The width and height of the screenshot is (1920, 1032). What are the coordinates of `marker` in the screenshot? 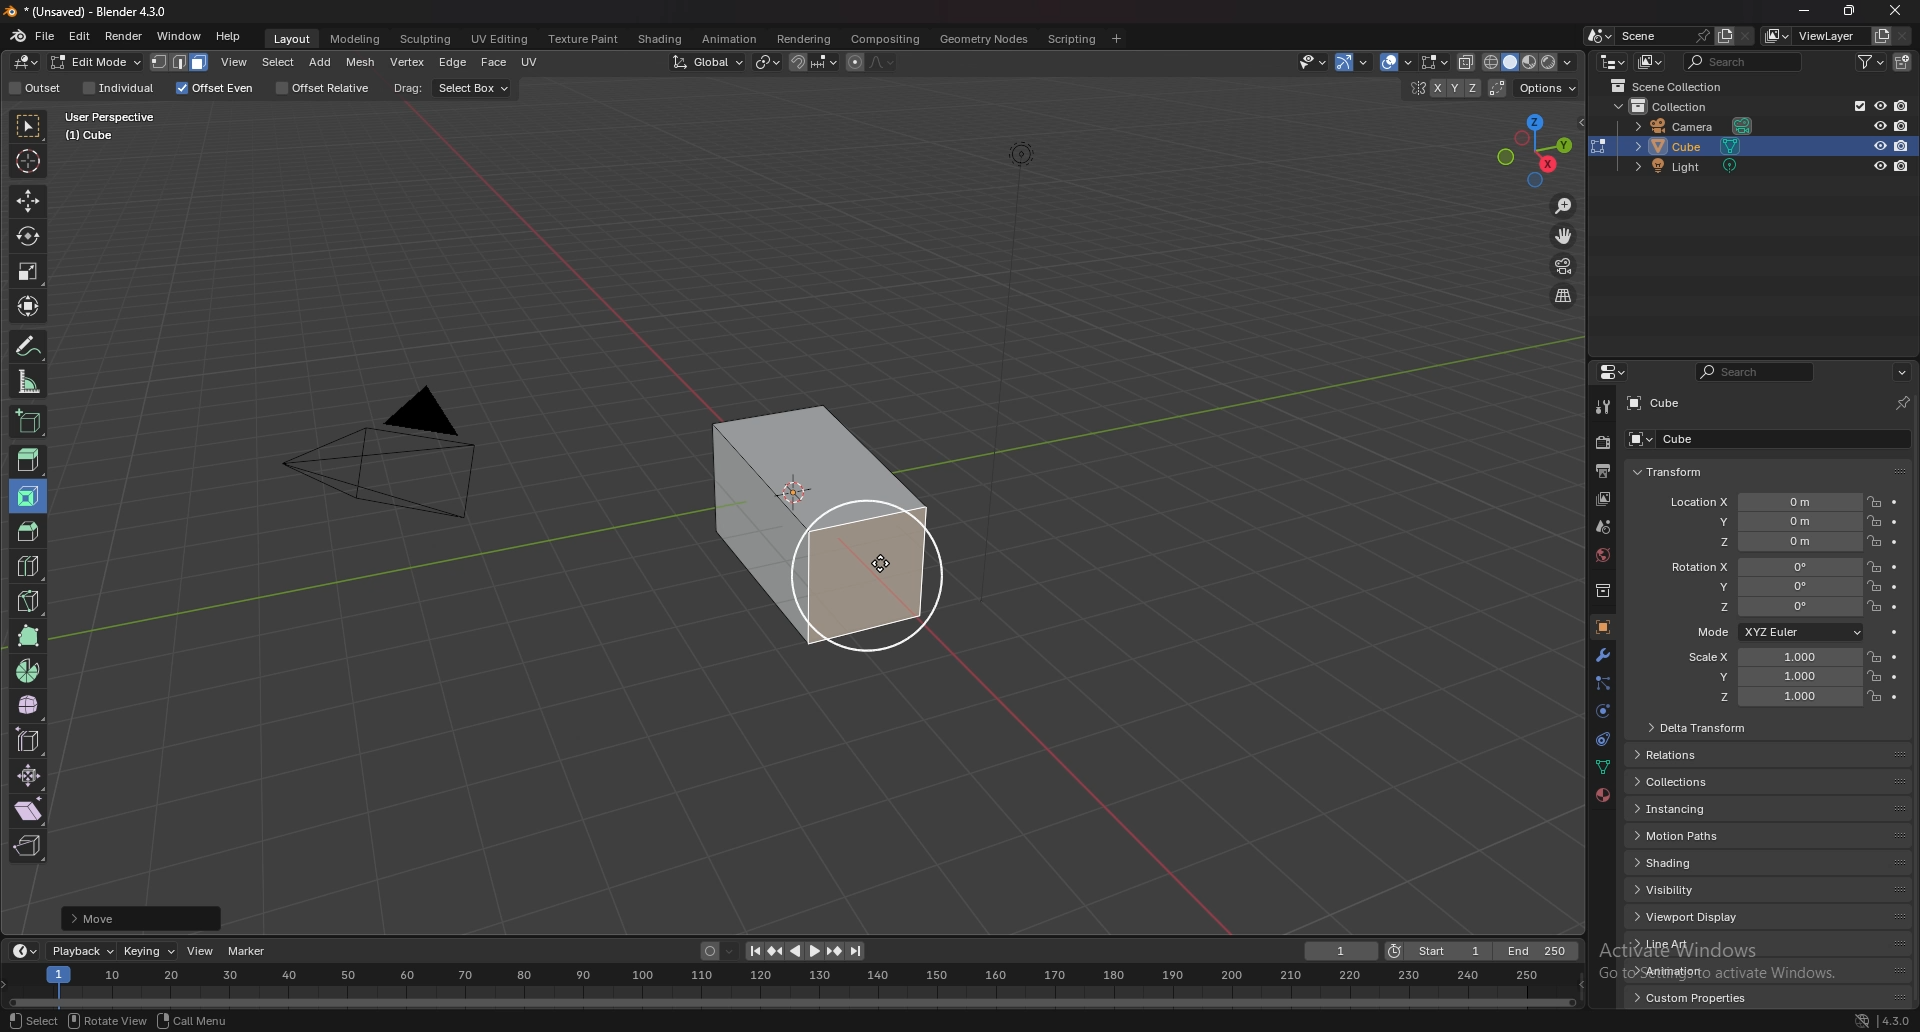 It's located at (248, 950).